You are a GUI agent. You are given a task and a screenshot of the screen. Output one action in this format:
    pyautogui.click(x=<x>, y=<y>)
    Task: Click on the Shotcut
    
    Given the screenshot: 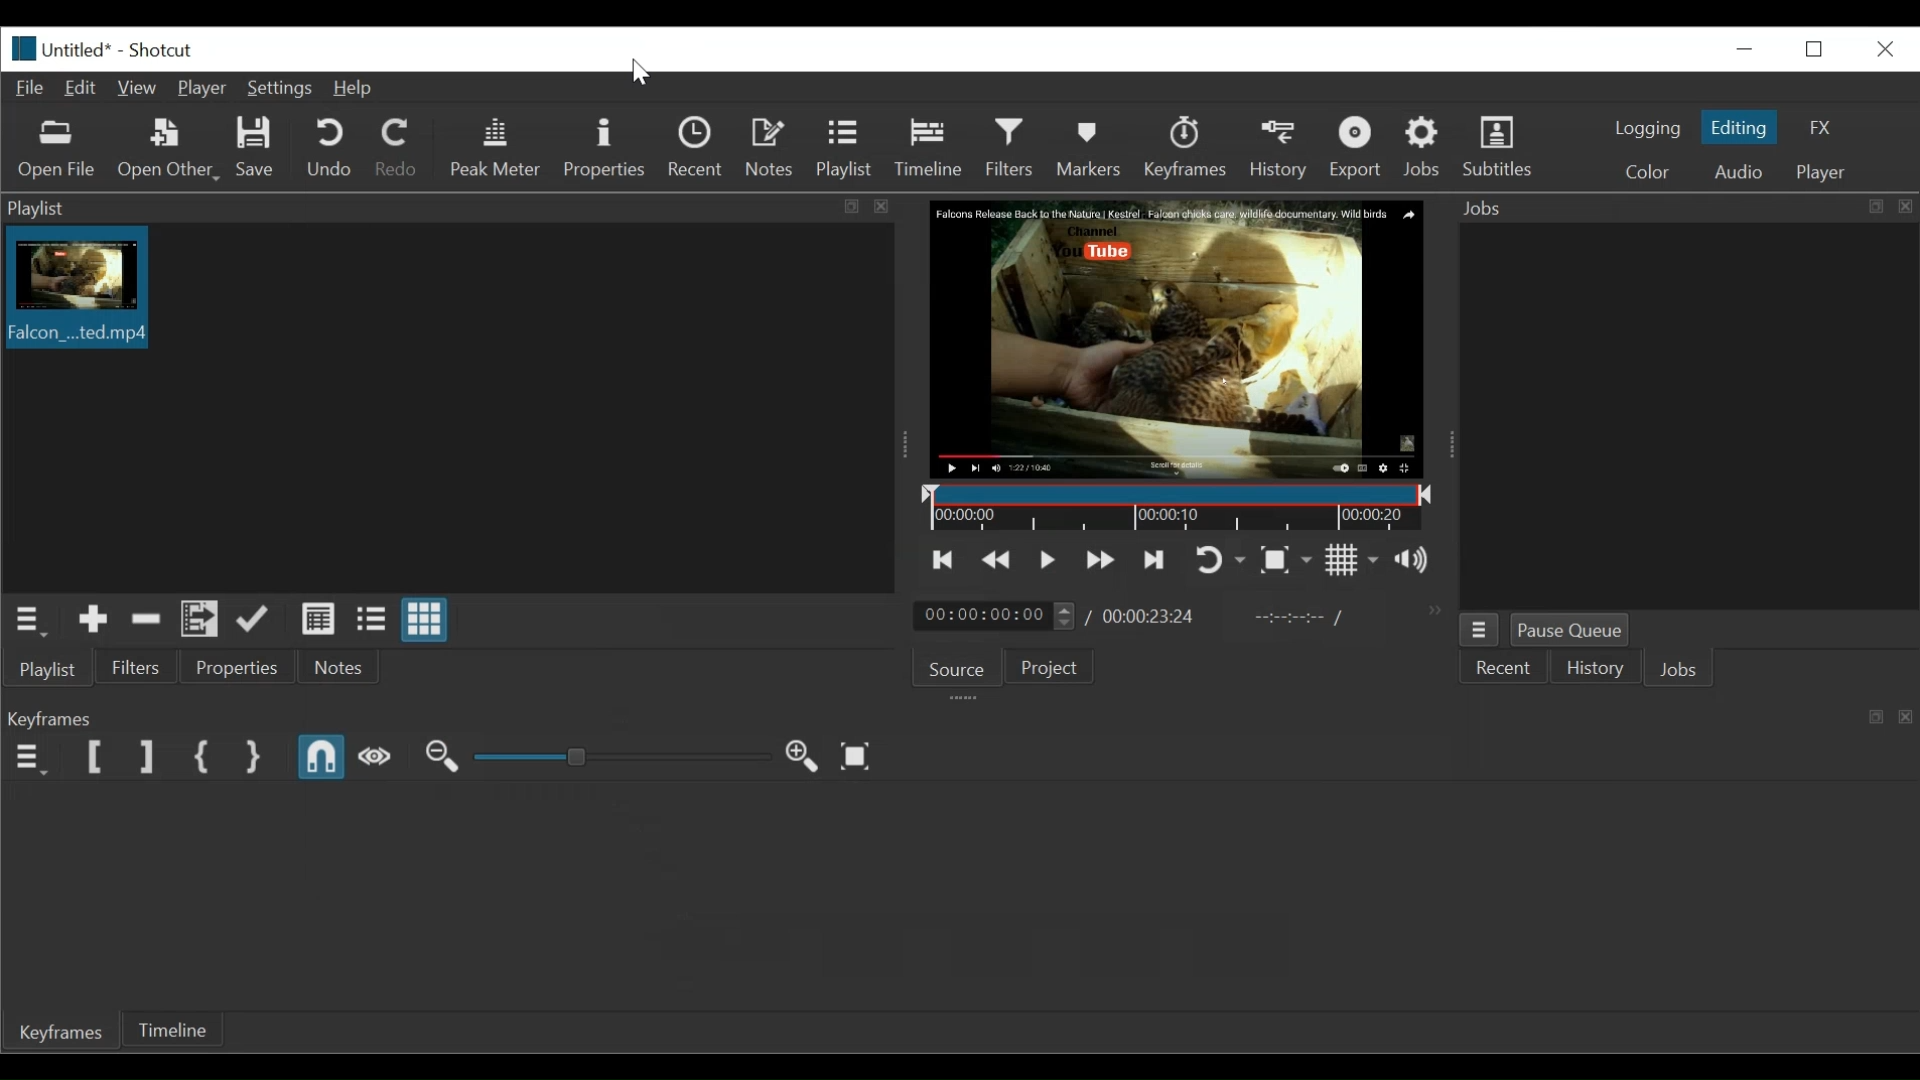 What is the action you would take?
    pyautogui.click(x=161, y=52)
    